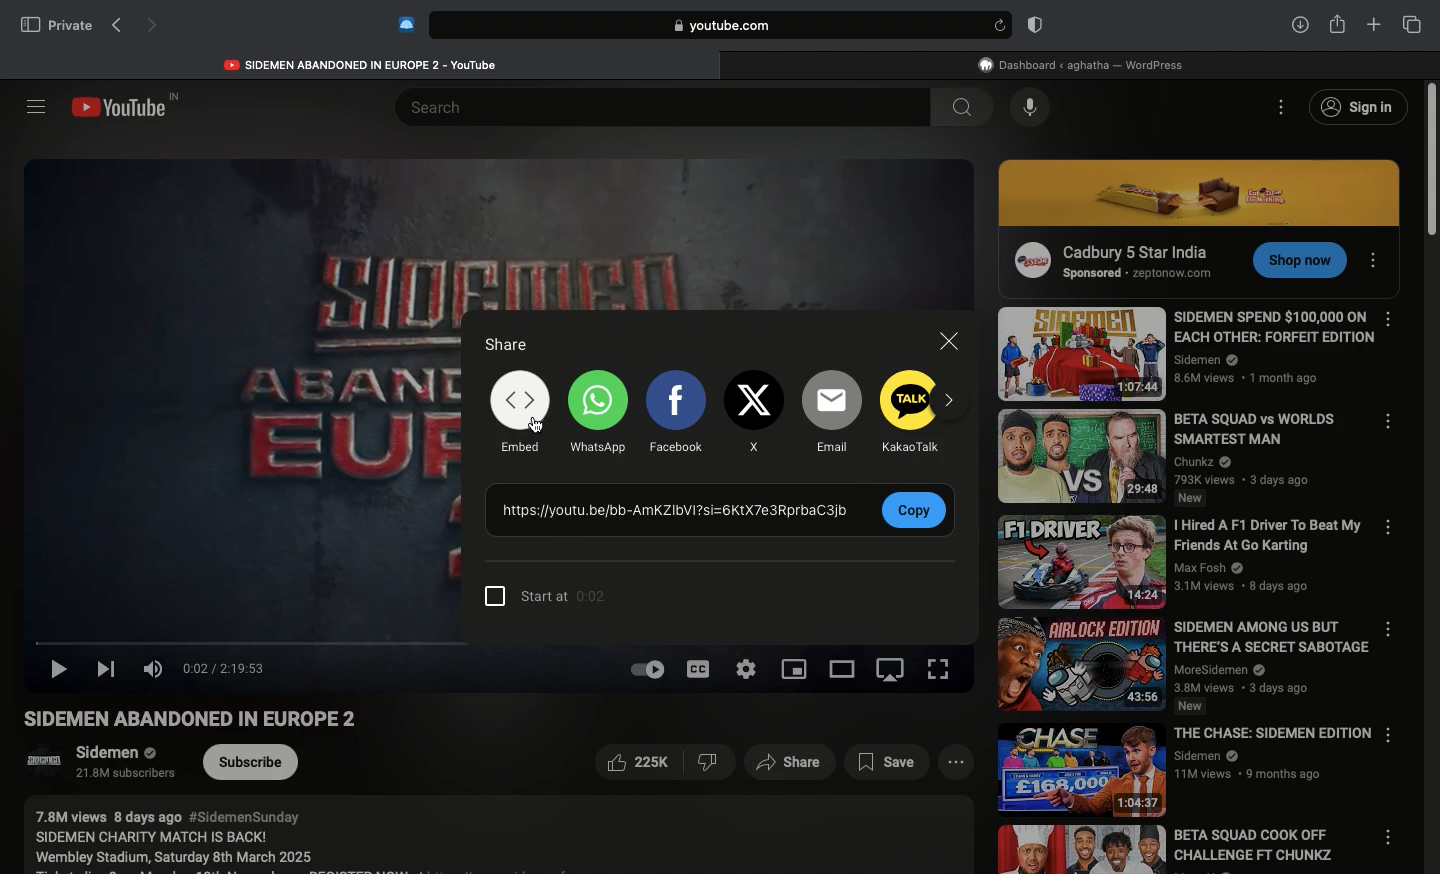 The image size is (1440, 874). Describe the element at coordinates (242, 400) in the screenshot. I see `Videos` at that location.